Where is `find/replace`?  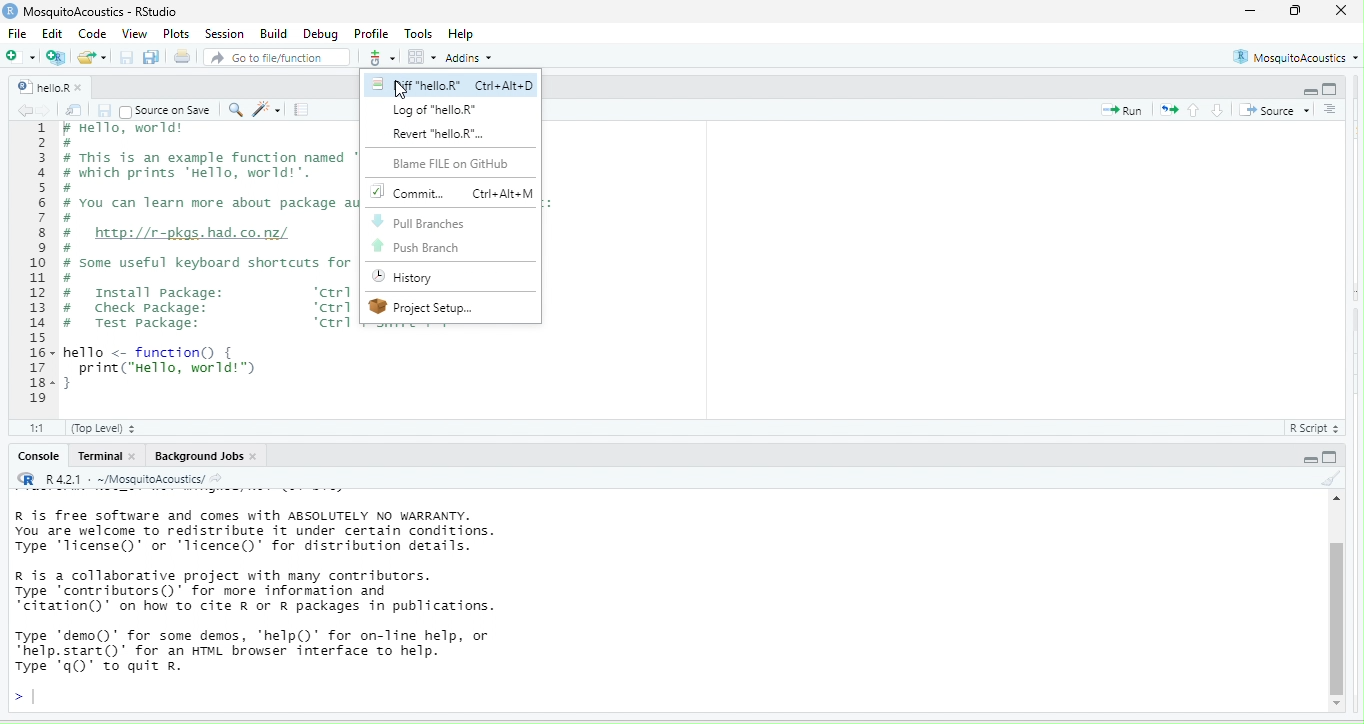 find/replace is located at coordinates (237, 110).